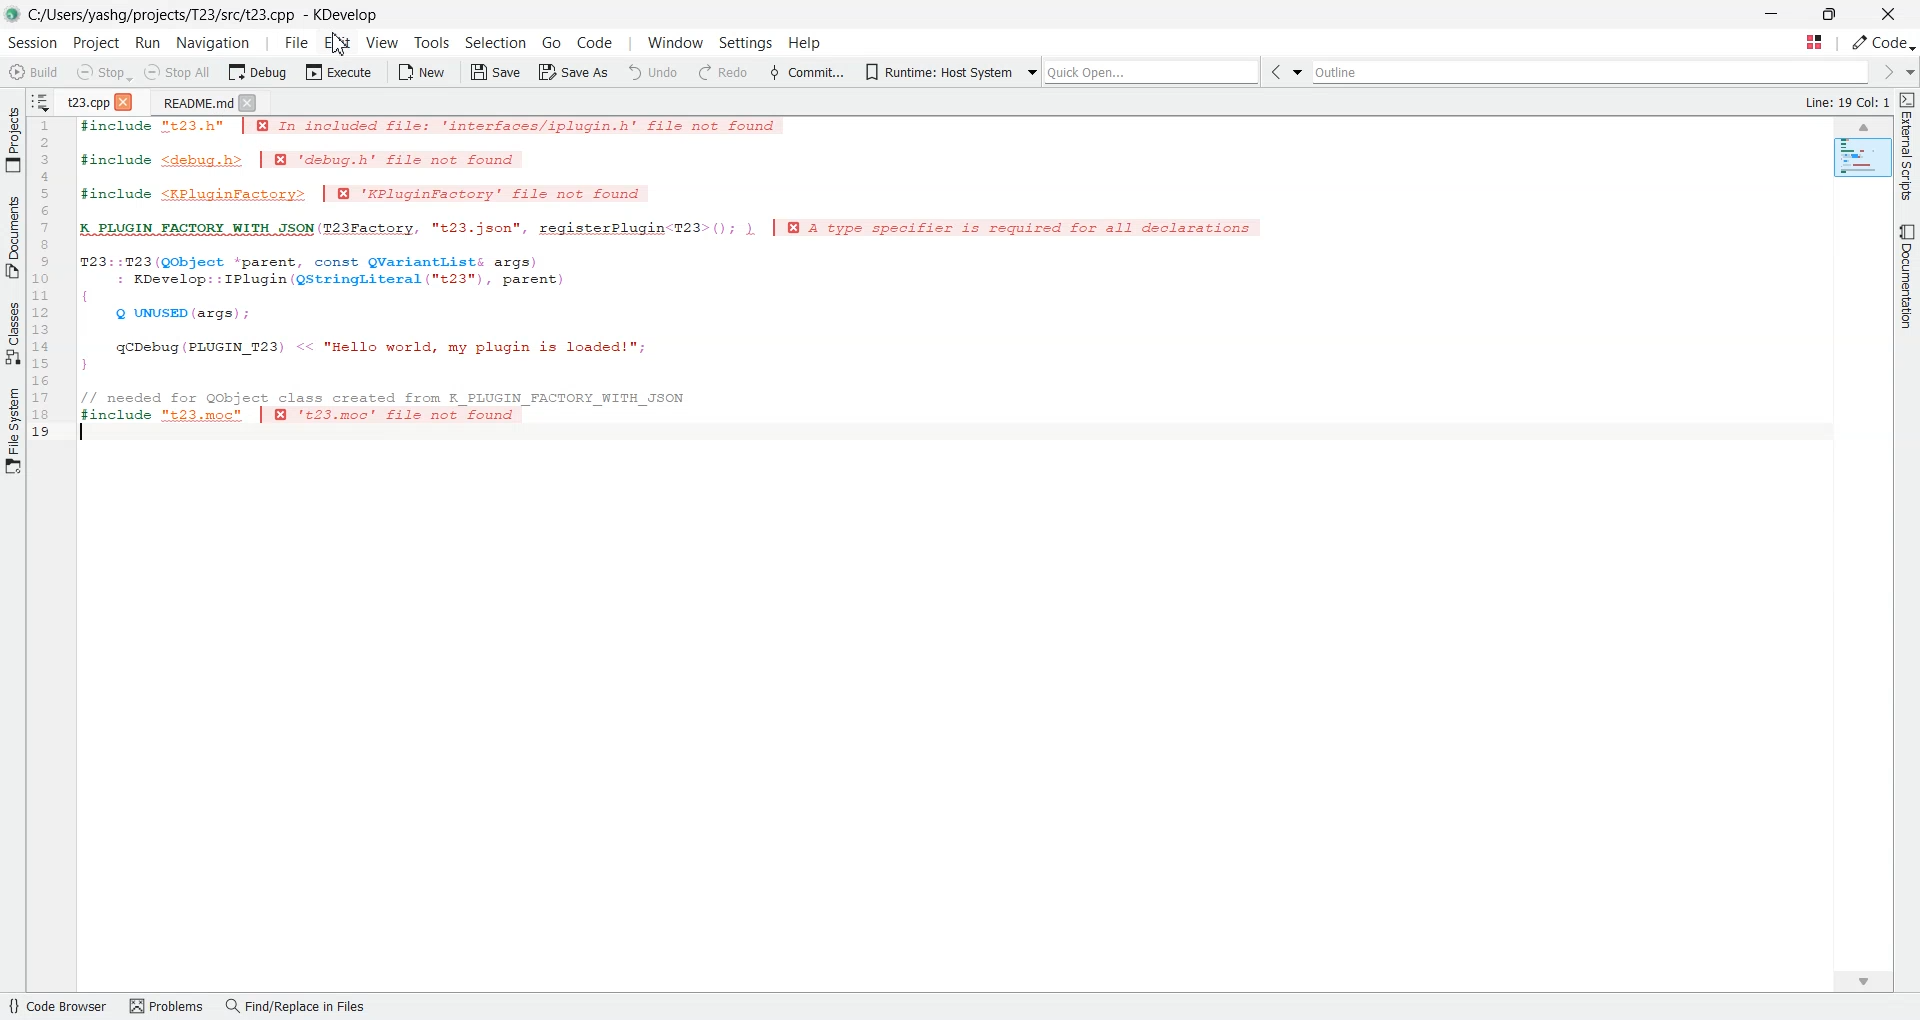 Image resolution: width=1920 pixels, height=1020 pixels. What do you see at coordinates (127, 100) in the screenshot?
I see `Close` at bounding box center [127, 100].